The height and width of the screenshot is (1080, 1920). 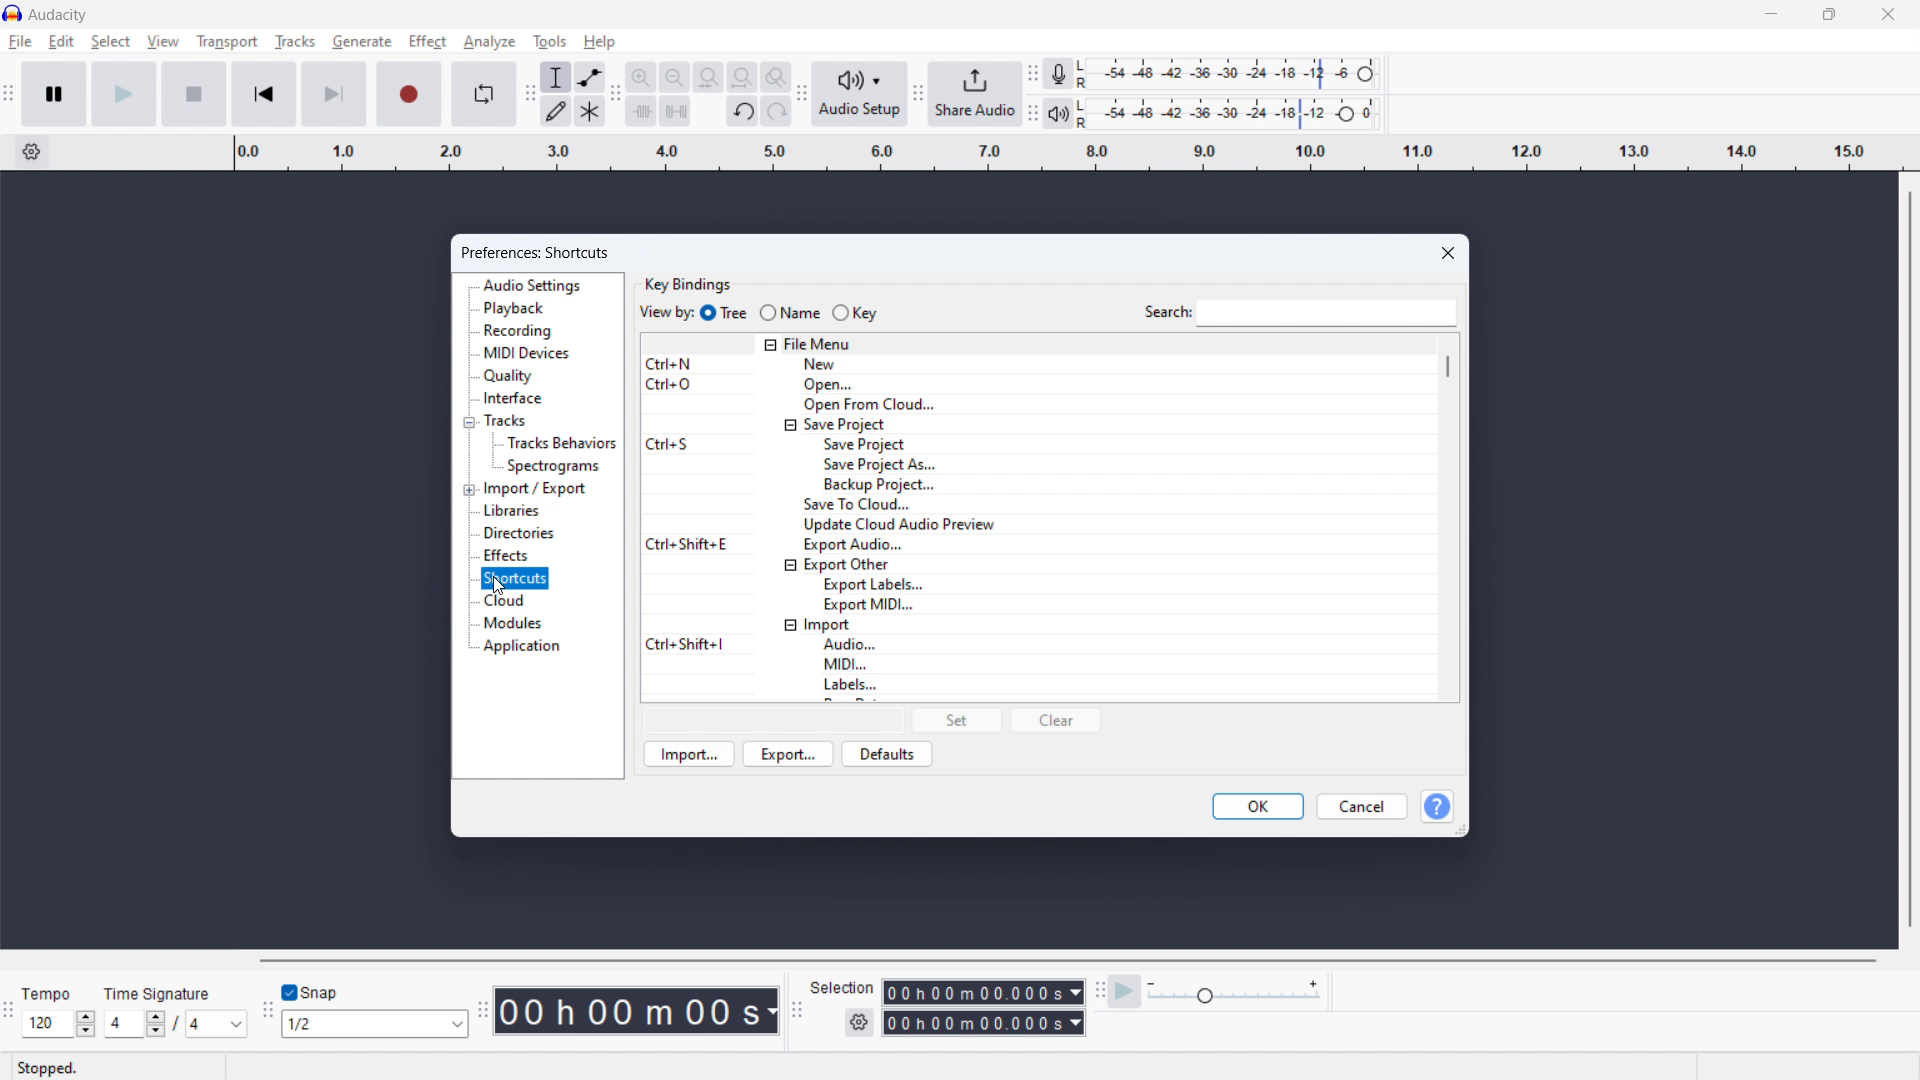 What do you see at coordinates (790, 313) in the screenshot?
I see `name` at bounding box center [790, 313].